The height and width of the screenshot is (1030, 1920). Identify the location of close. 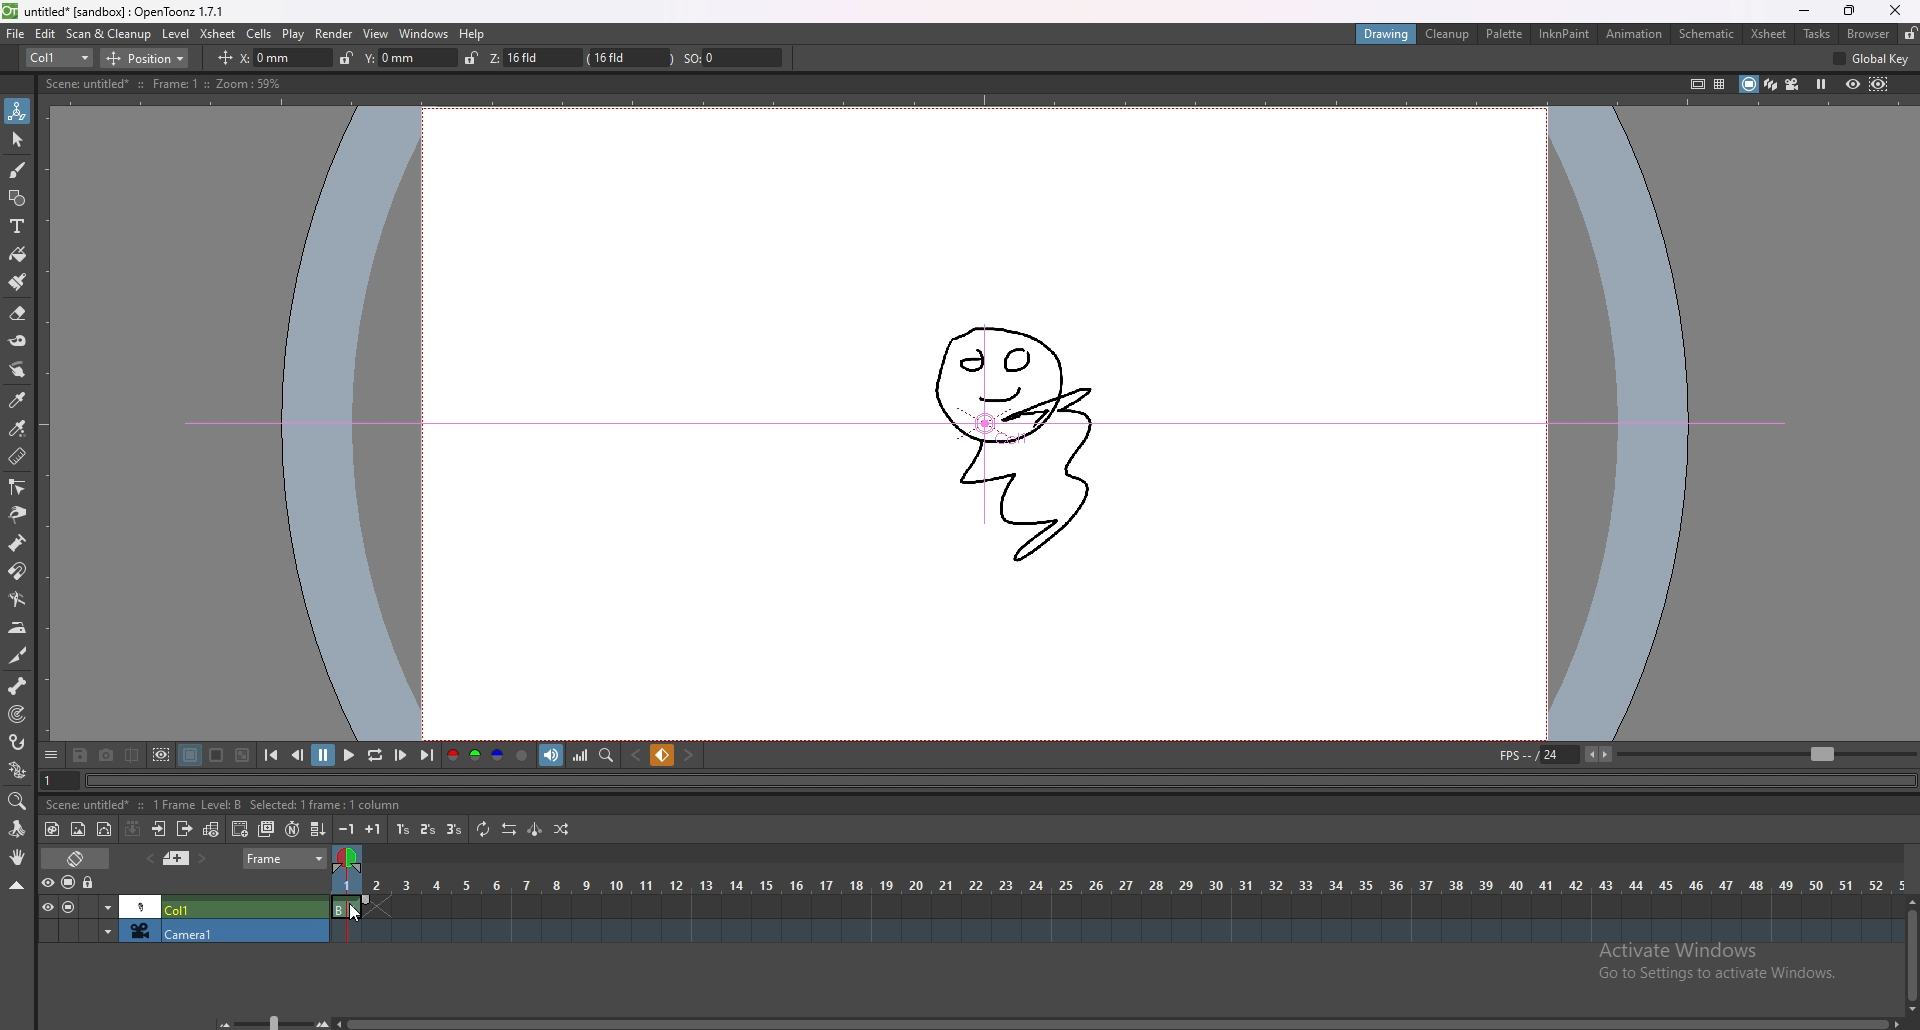
(1893, 11).